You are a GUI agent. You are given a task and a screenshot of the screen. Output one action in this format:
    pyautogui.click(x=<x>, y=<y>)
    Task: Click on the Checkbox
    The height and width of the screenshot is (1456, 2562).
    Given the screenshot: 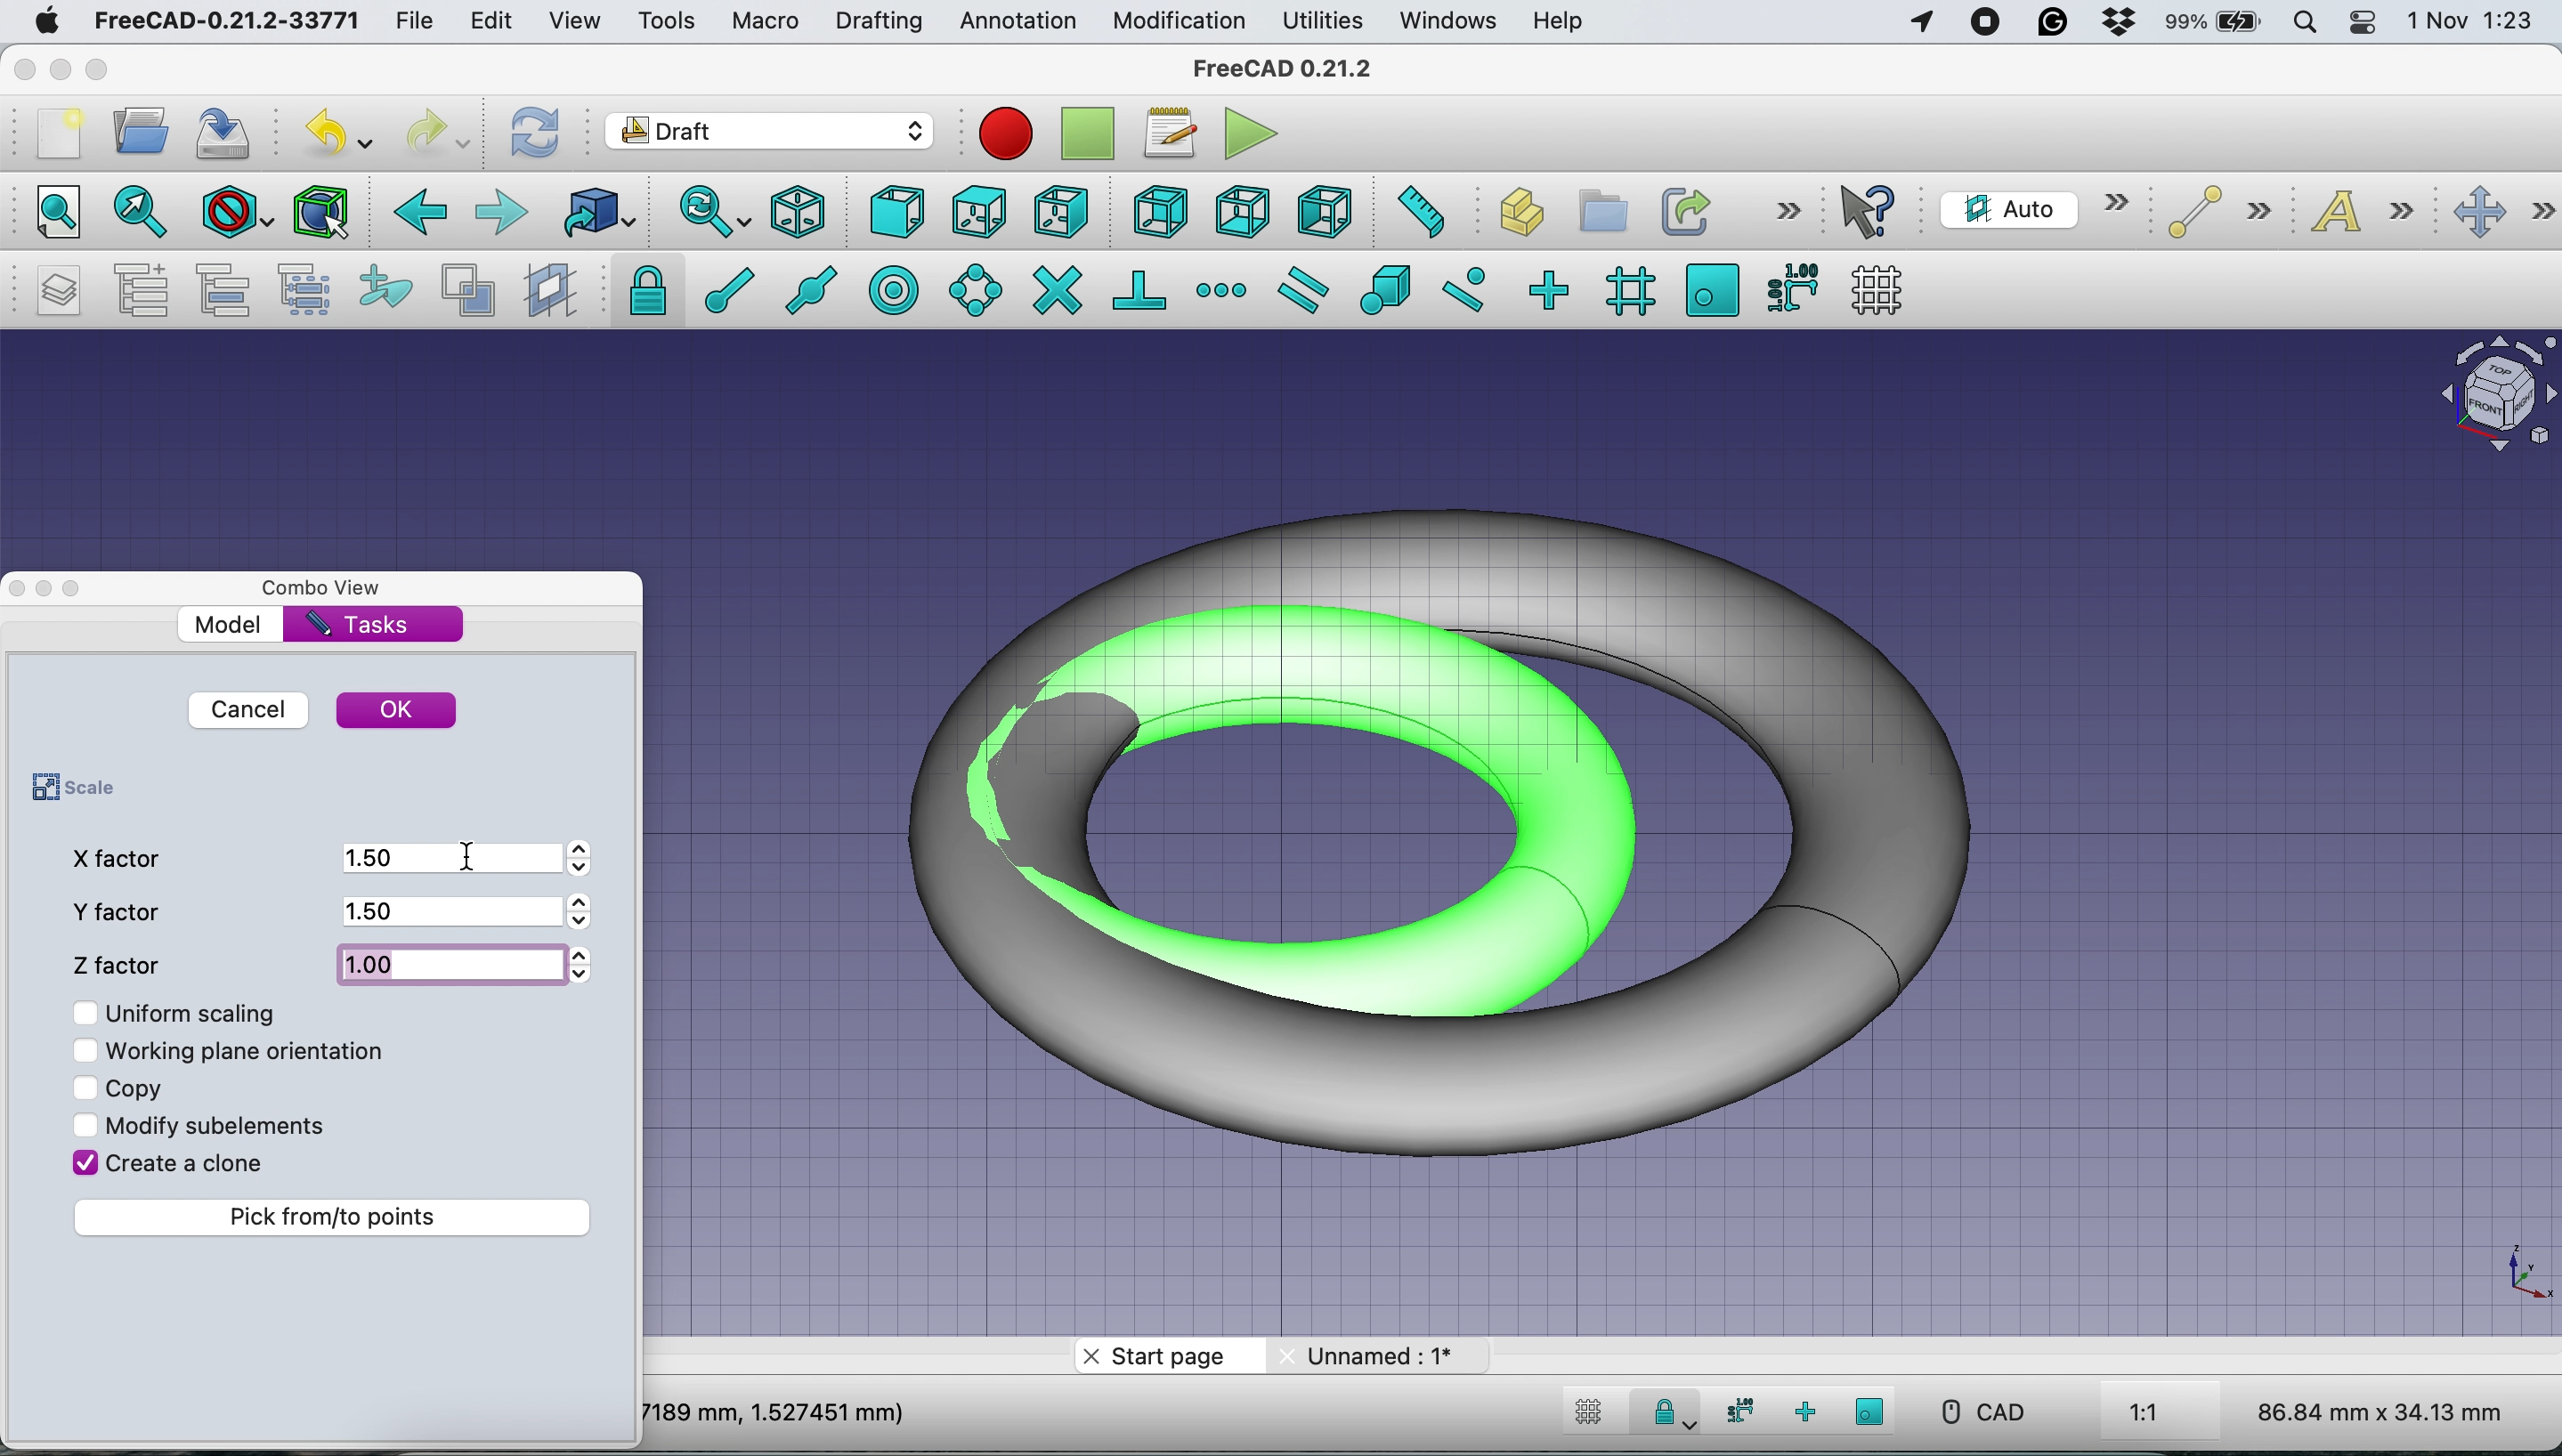 What is the action you would take?
    pyautogui.click(x=86, y=1051)
    